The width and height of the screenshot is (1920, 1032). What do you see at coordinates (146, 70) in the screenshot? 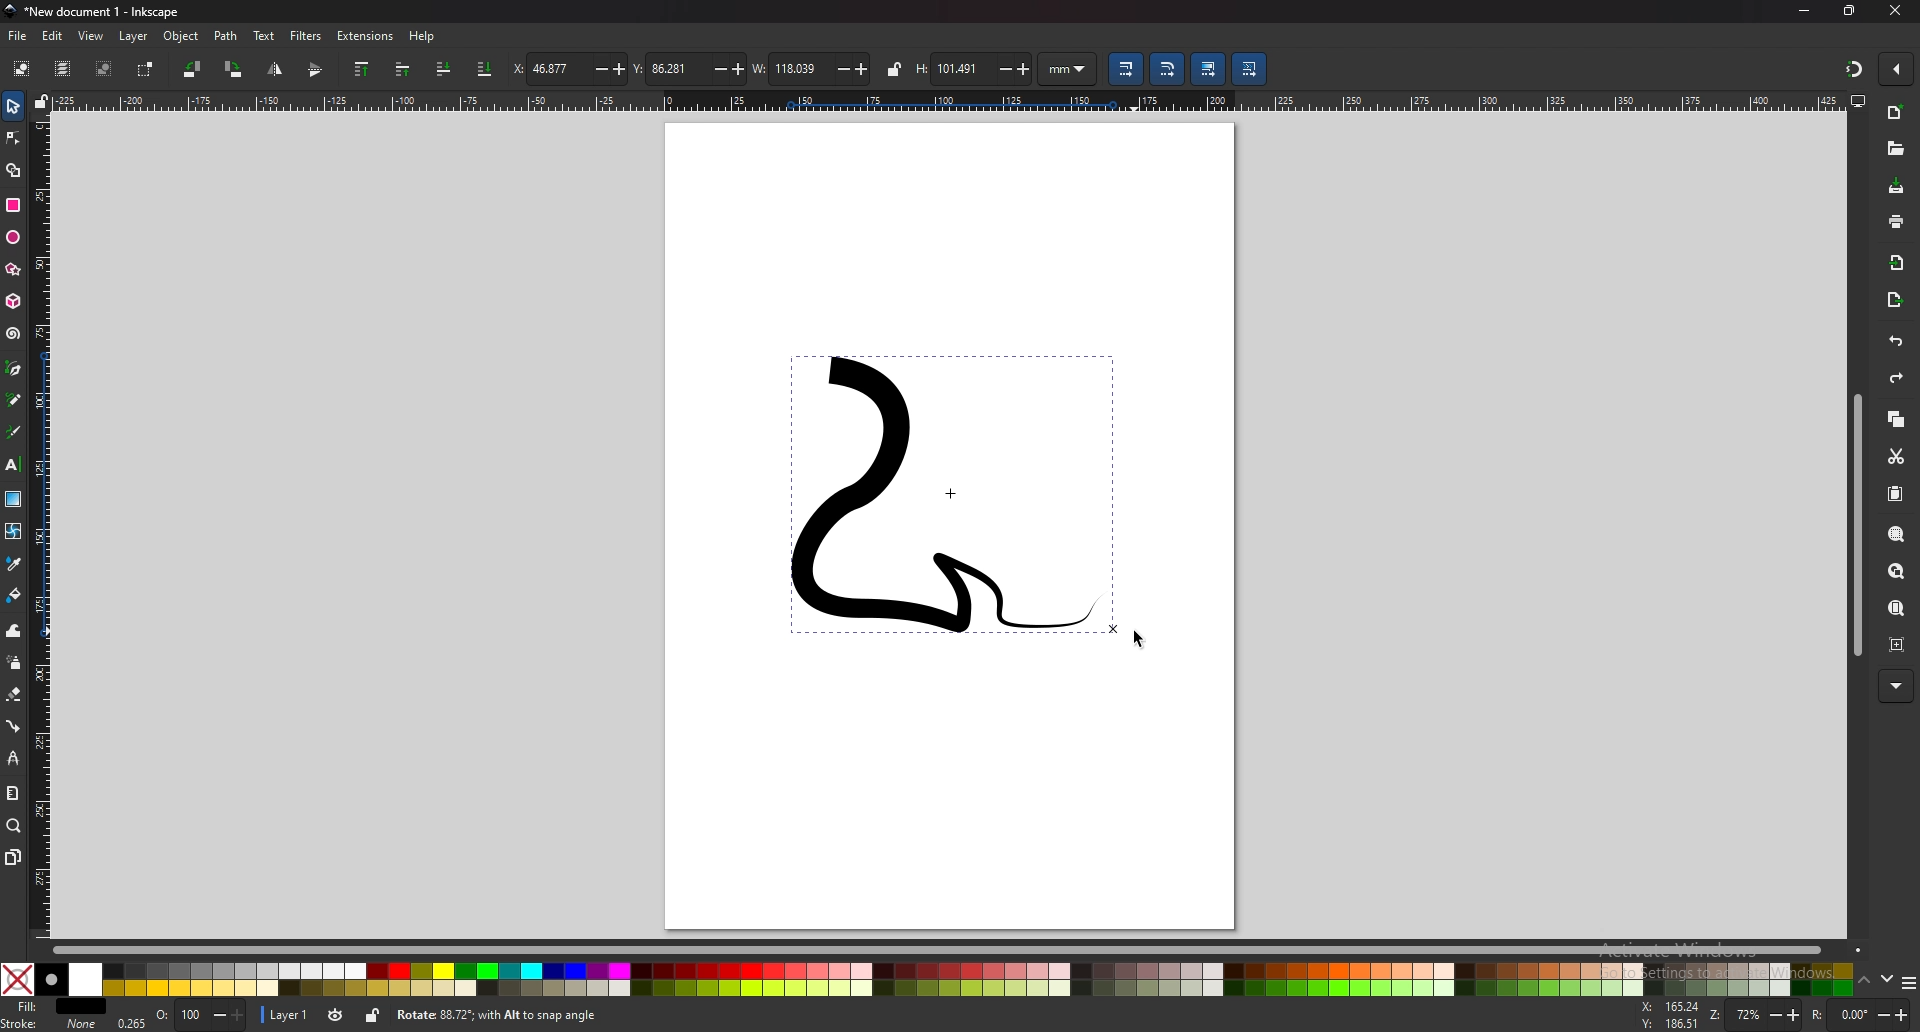
I see `toggle selection box` at bounding box center [146, 70].